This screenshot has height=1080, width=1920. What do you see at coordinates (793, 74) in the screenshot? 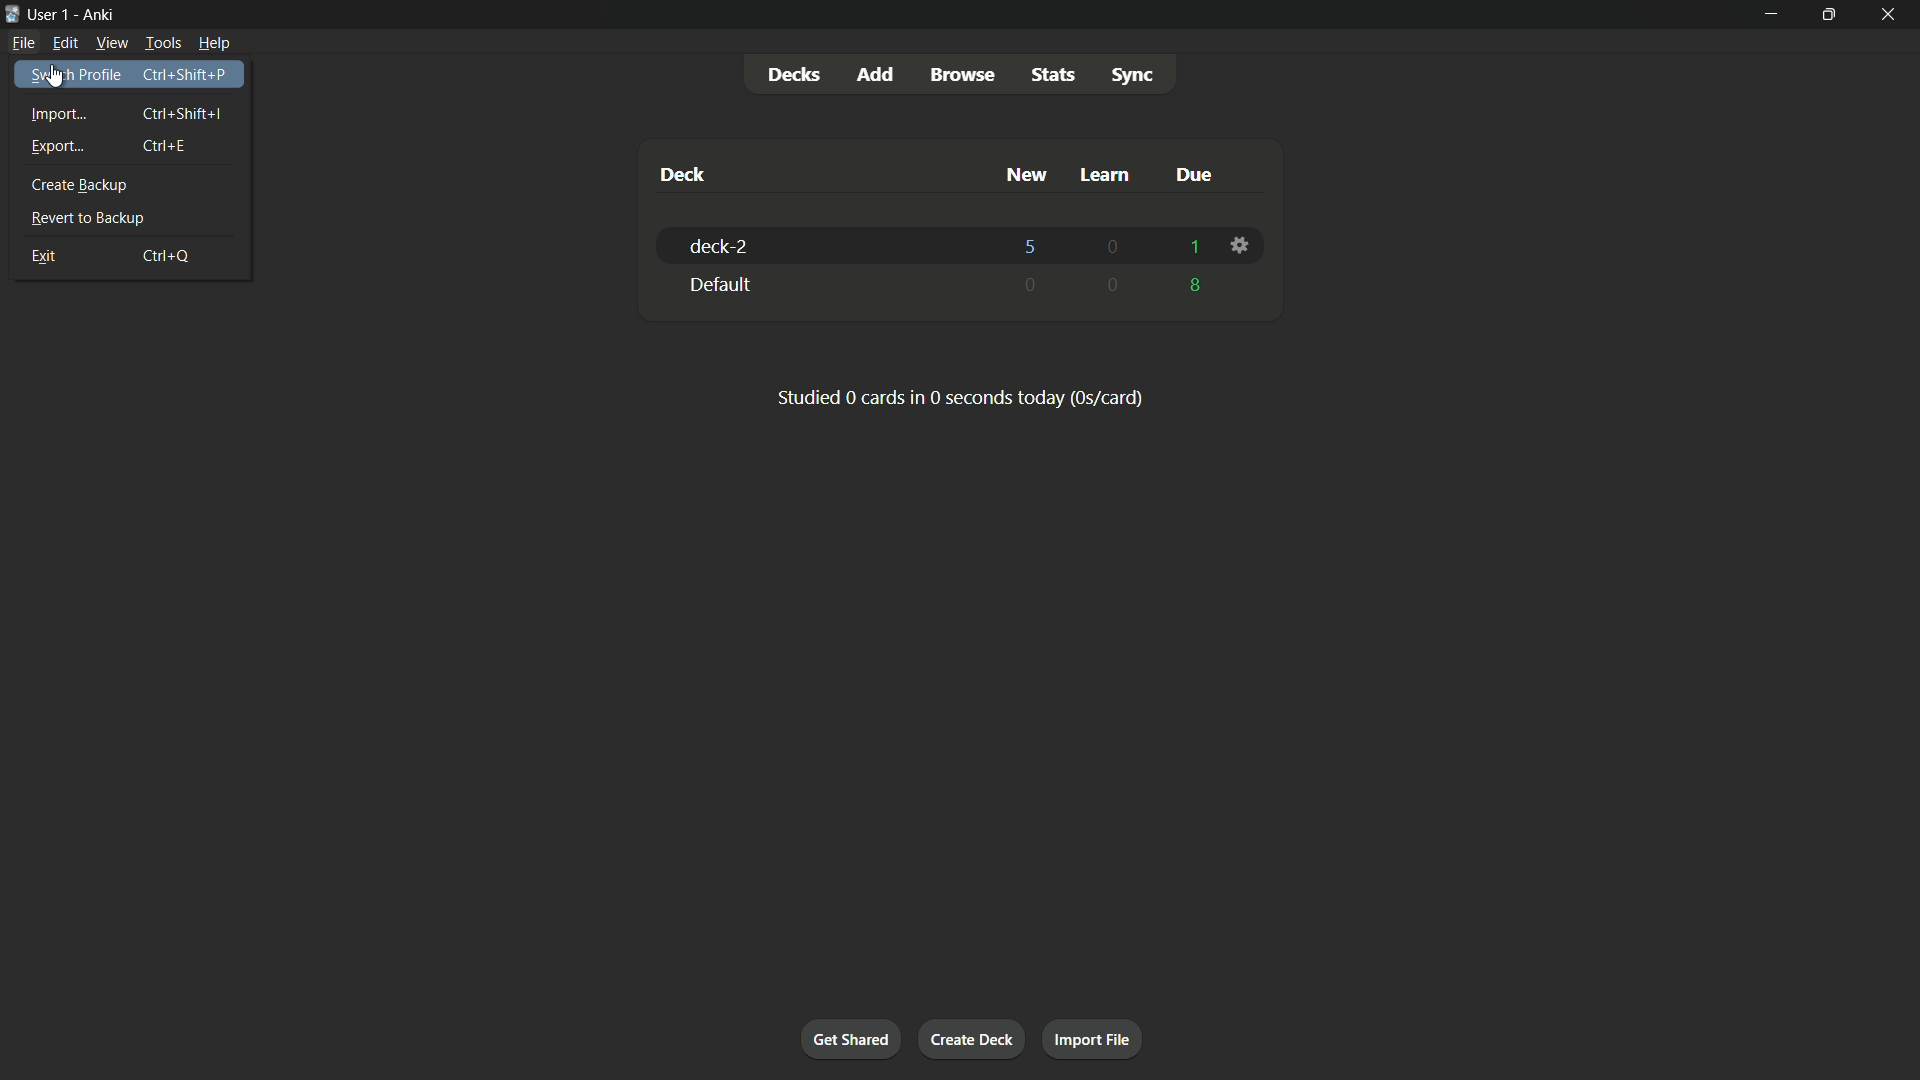
I see `Decks` at bounding box center [793, 74].